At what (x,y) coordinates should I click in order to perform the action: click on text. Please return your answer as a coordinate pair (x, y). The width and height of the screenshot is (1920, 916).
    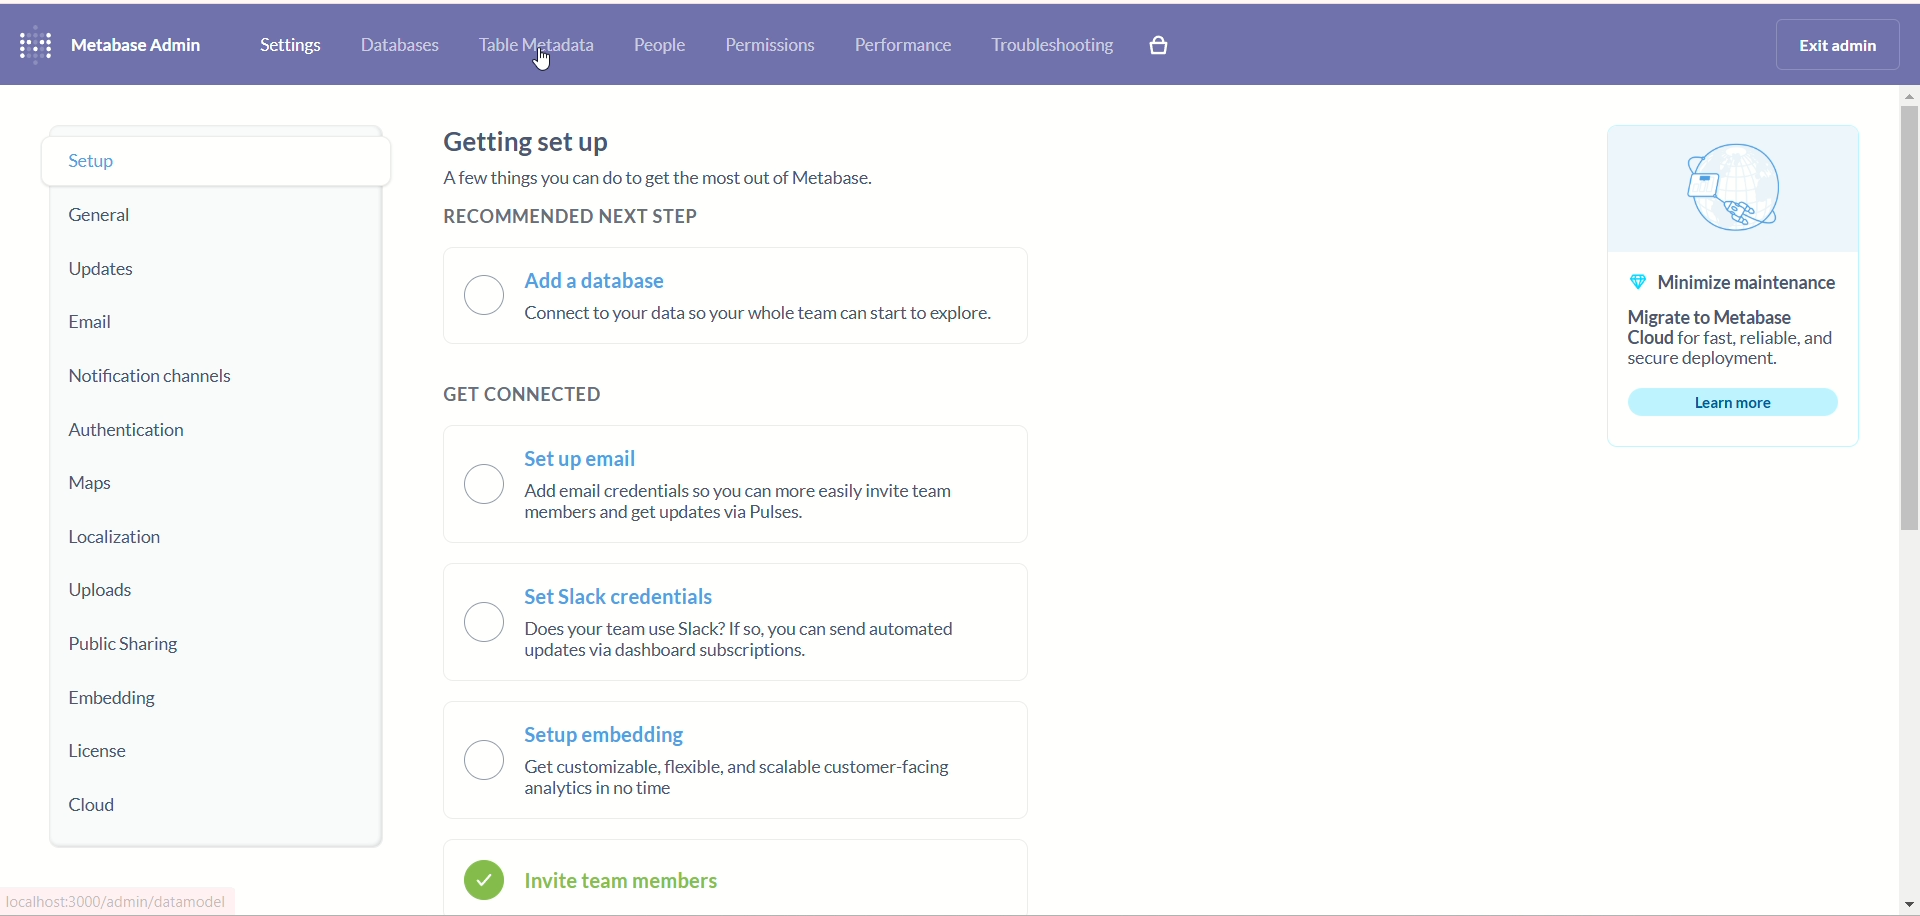
    Looking at the image, I should click on (736, 752).